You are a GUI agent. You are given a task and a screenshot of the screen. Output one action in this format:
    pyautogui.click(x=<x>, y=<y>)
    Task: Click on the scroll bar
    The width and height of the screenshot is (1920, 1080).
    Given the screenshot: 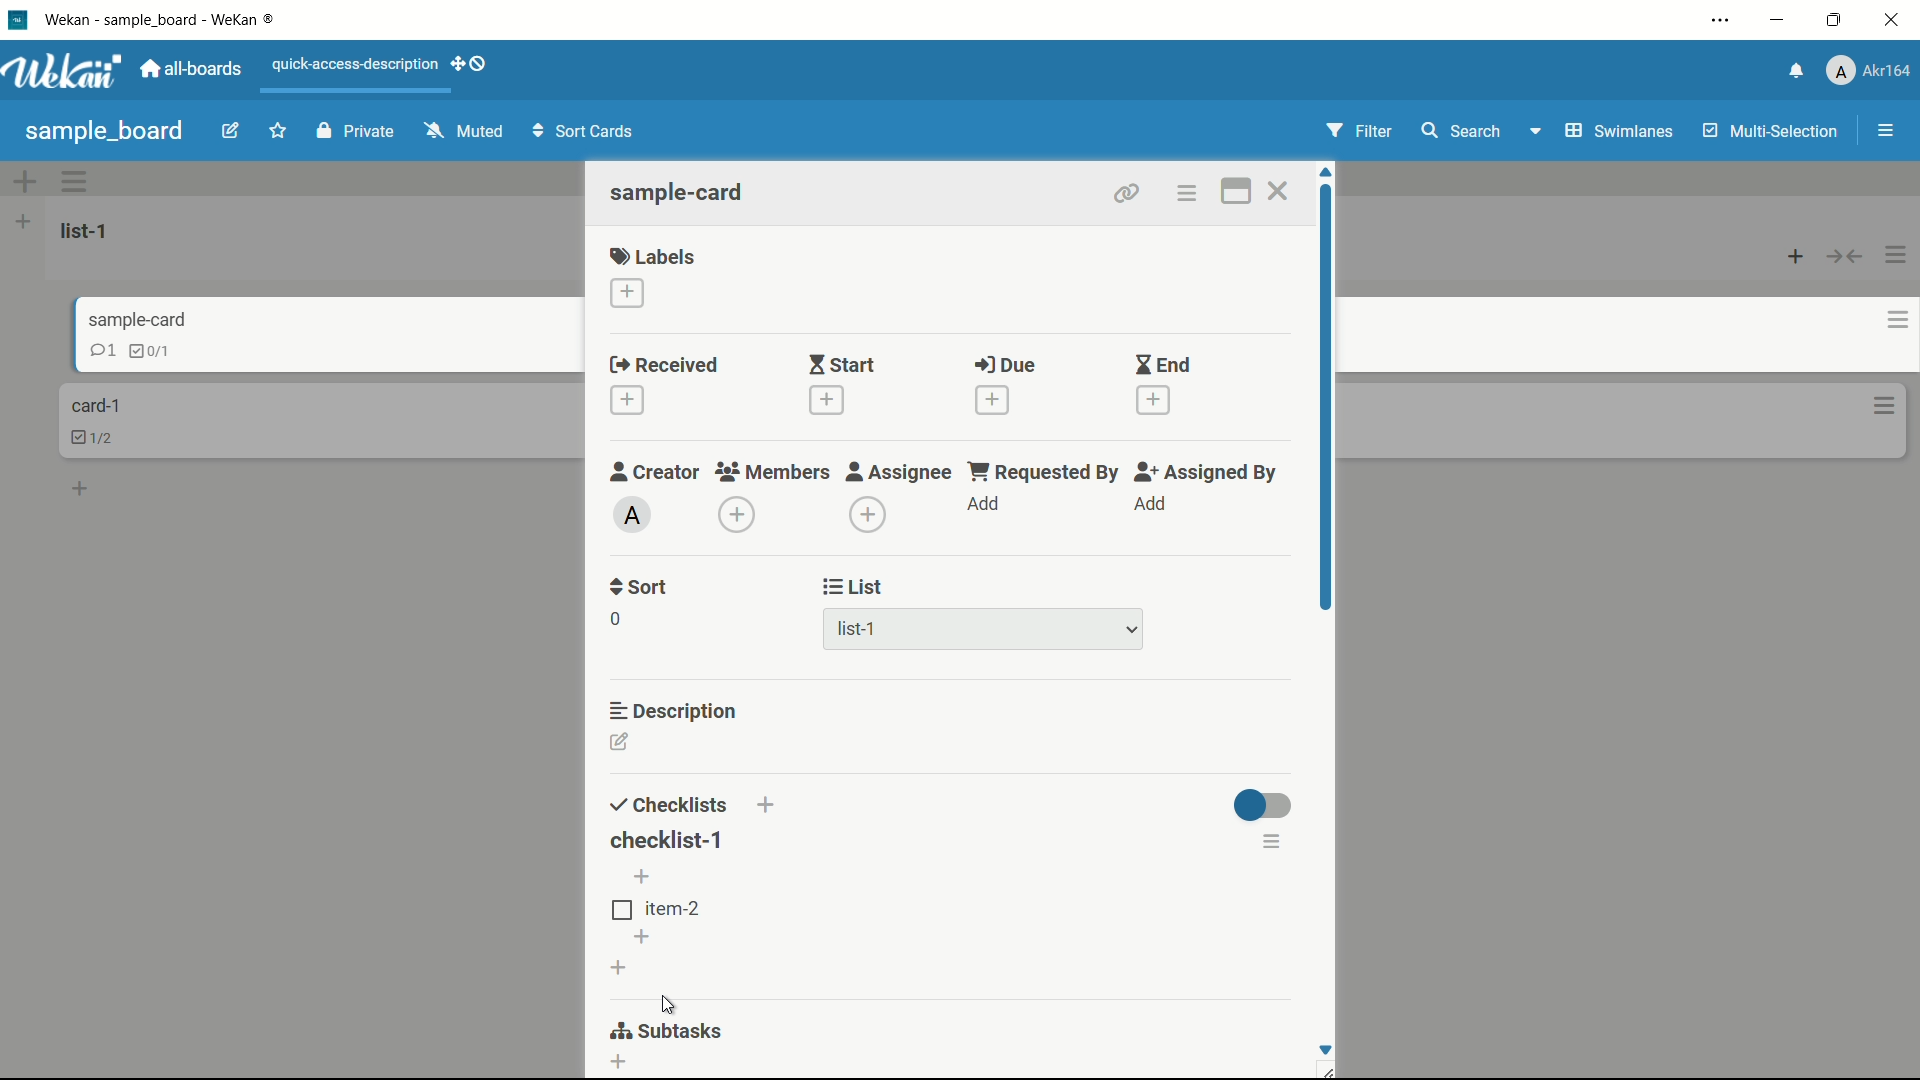 What is the action you would take?
    pyautogui.click(x=1328, y=398)
    